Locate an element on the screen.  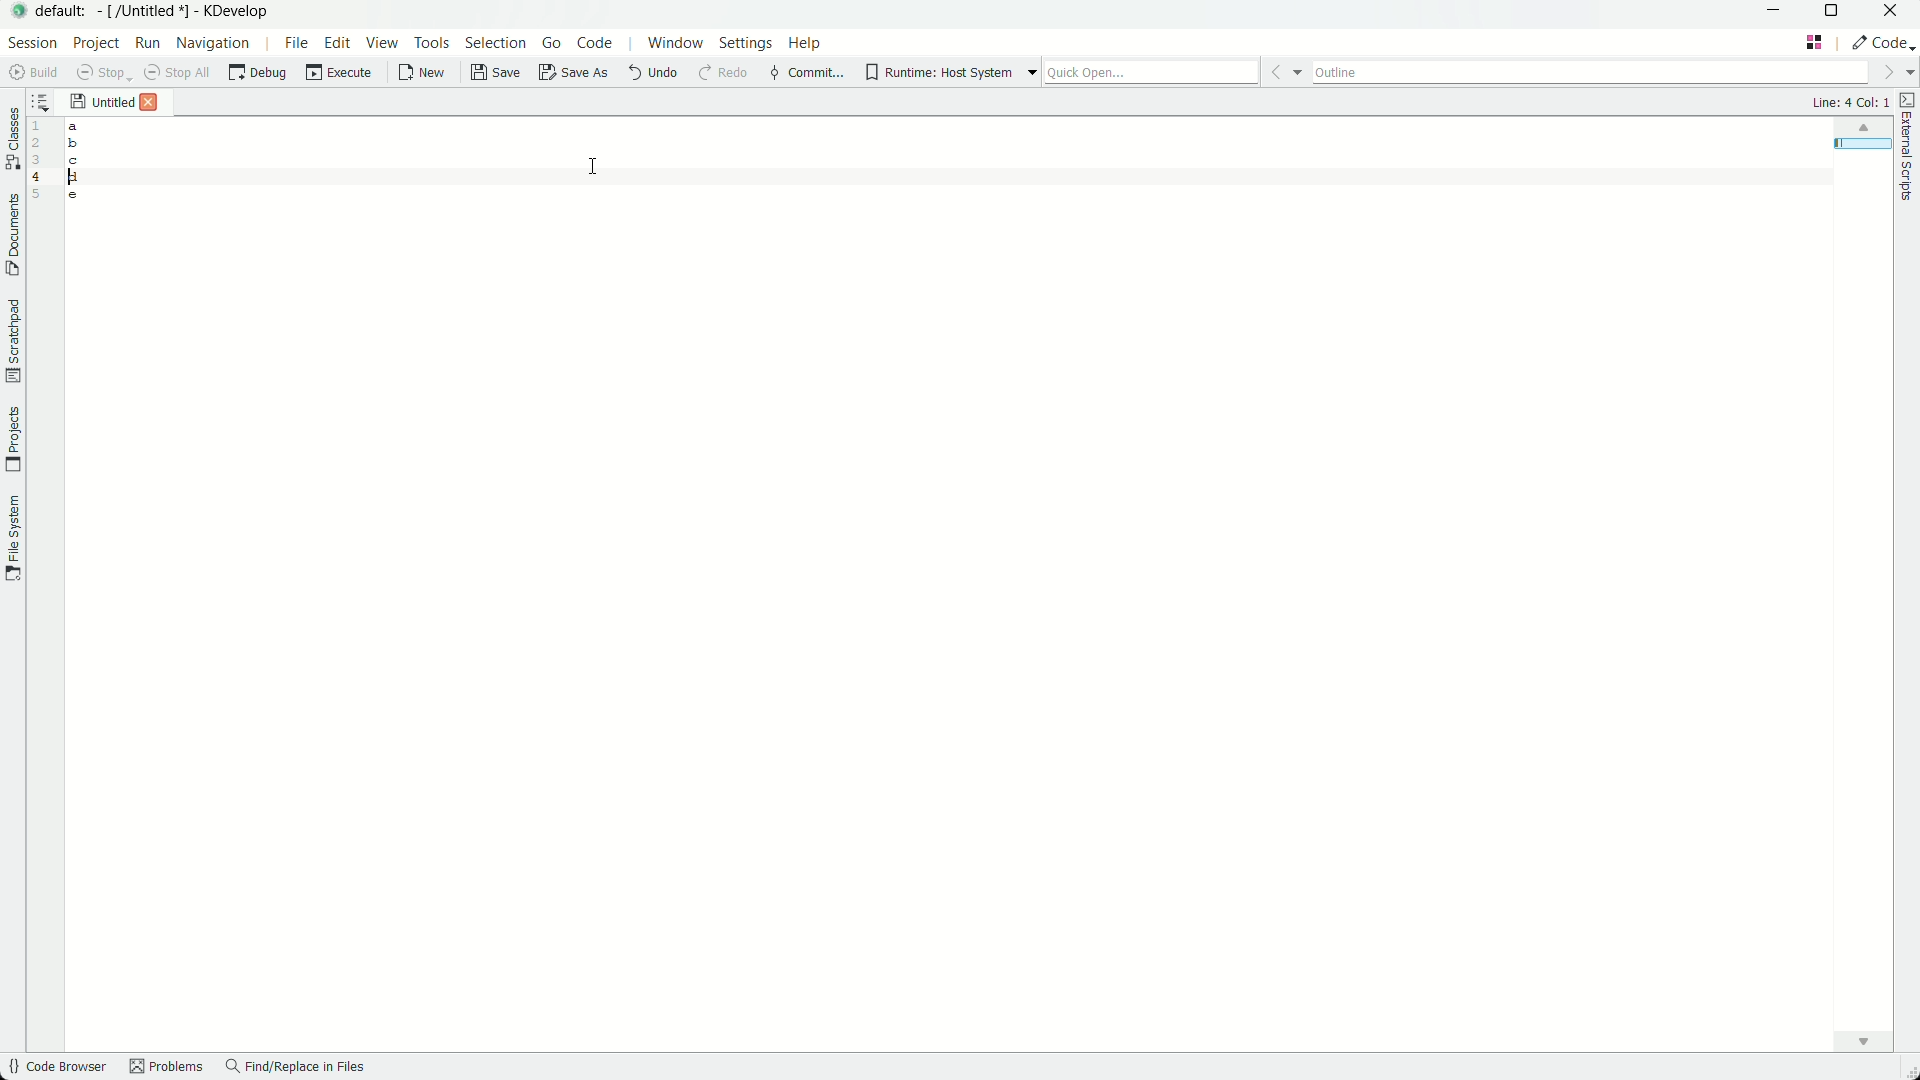
new file is located at coordinates (418, 76).